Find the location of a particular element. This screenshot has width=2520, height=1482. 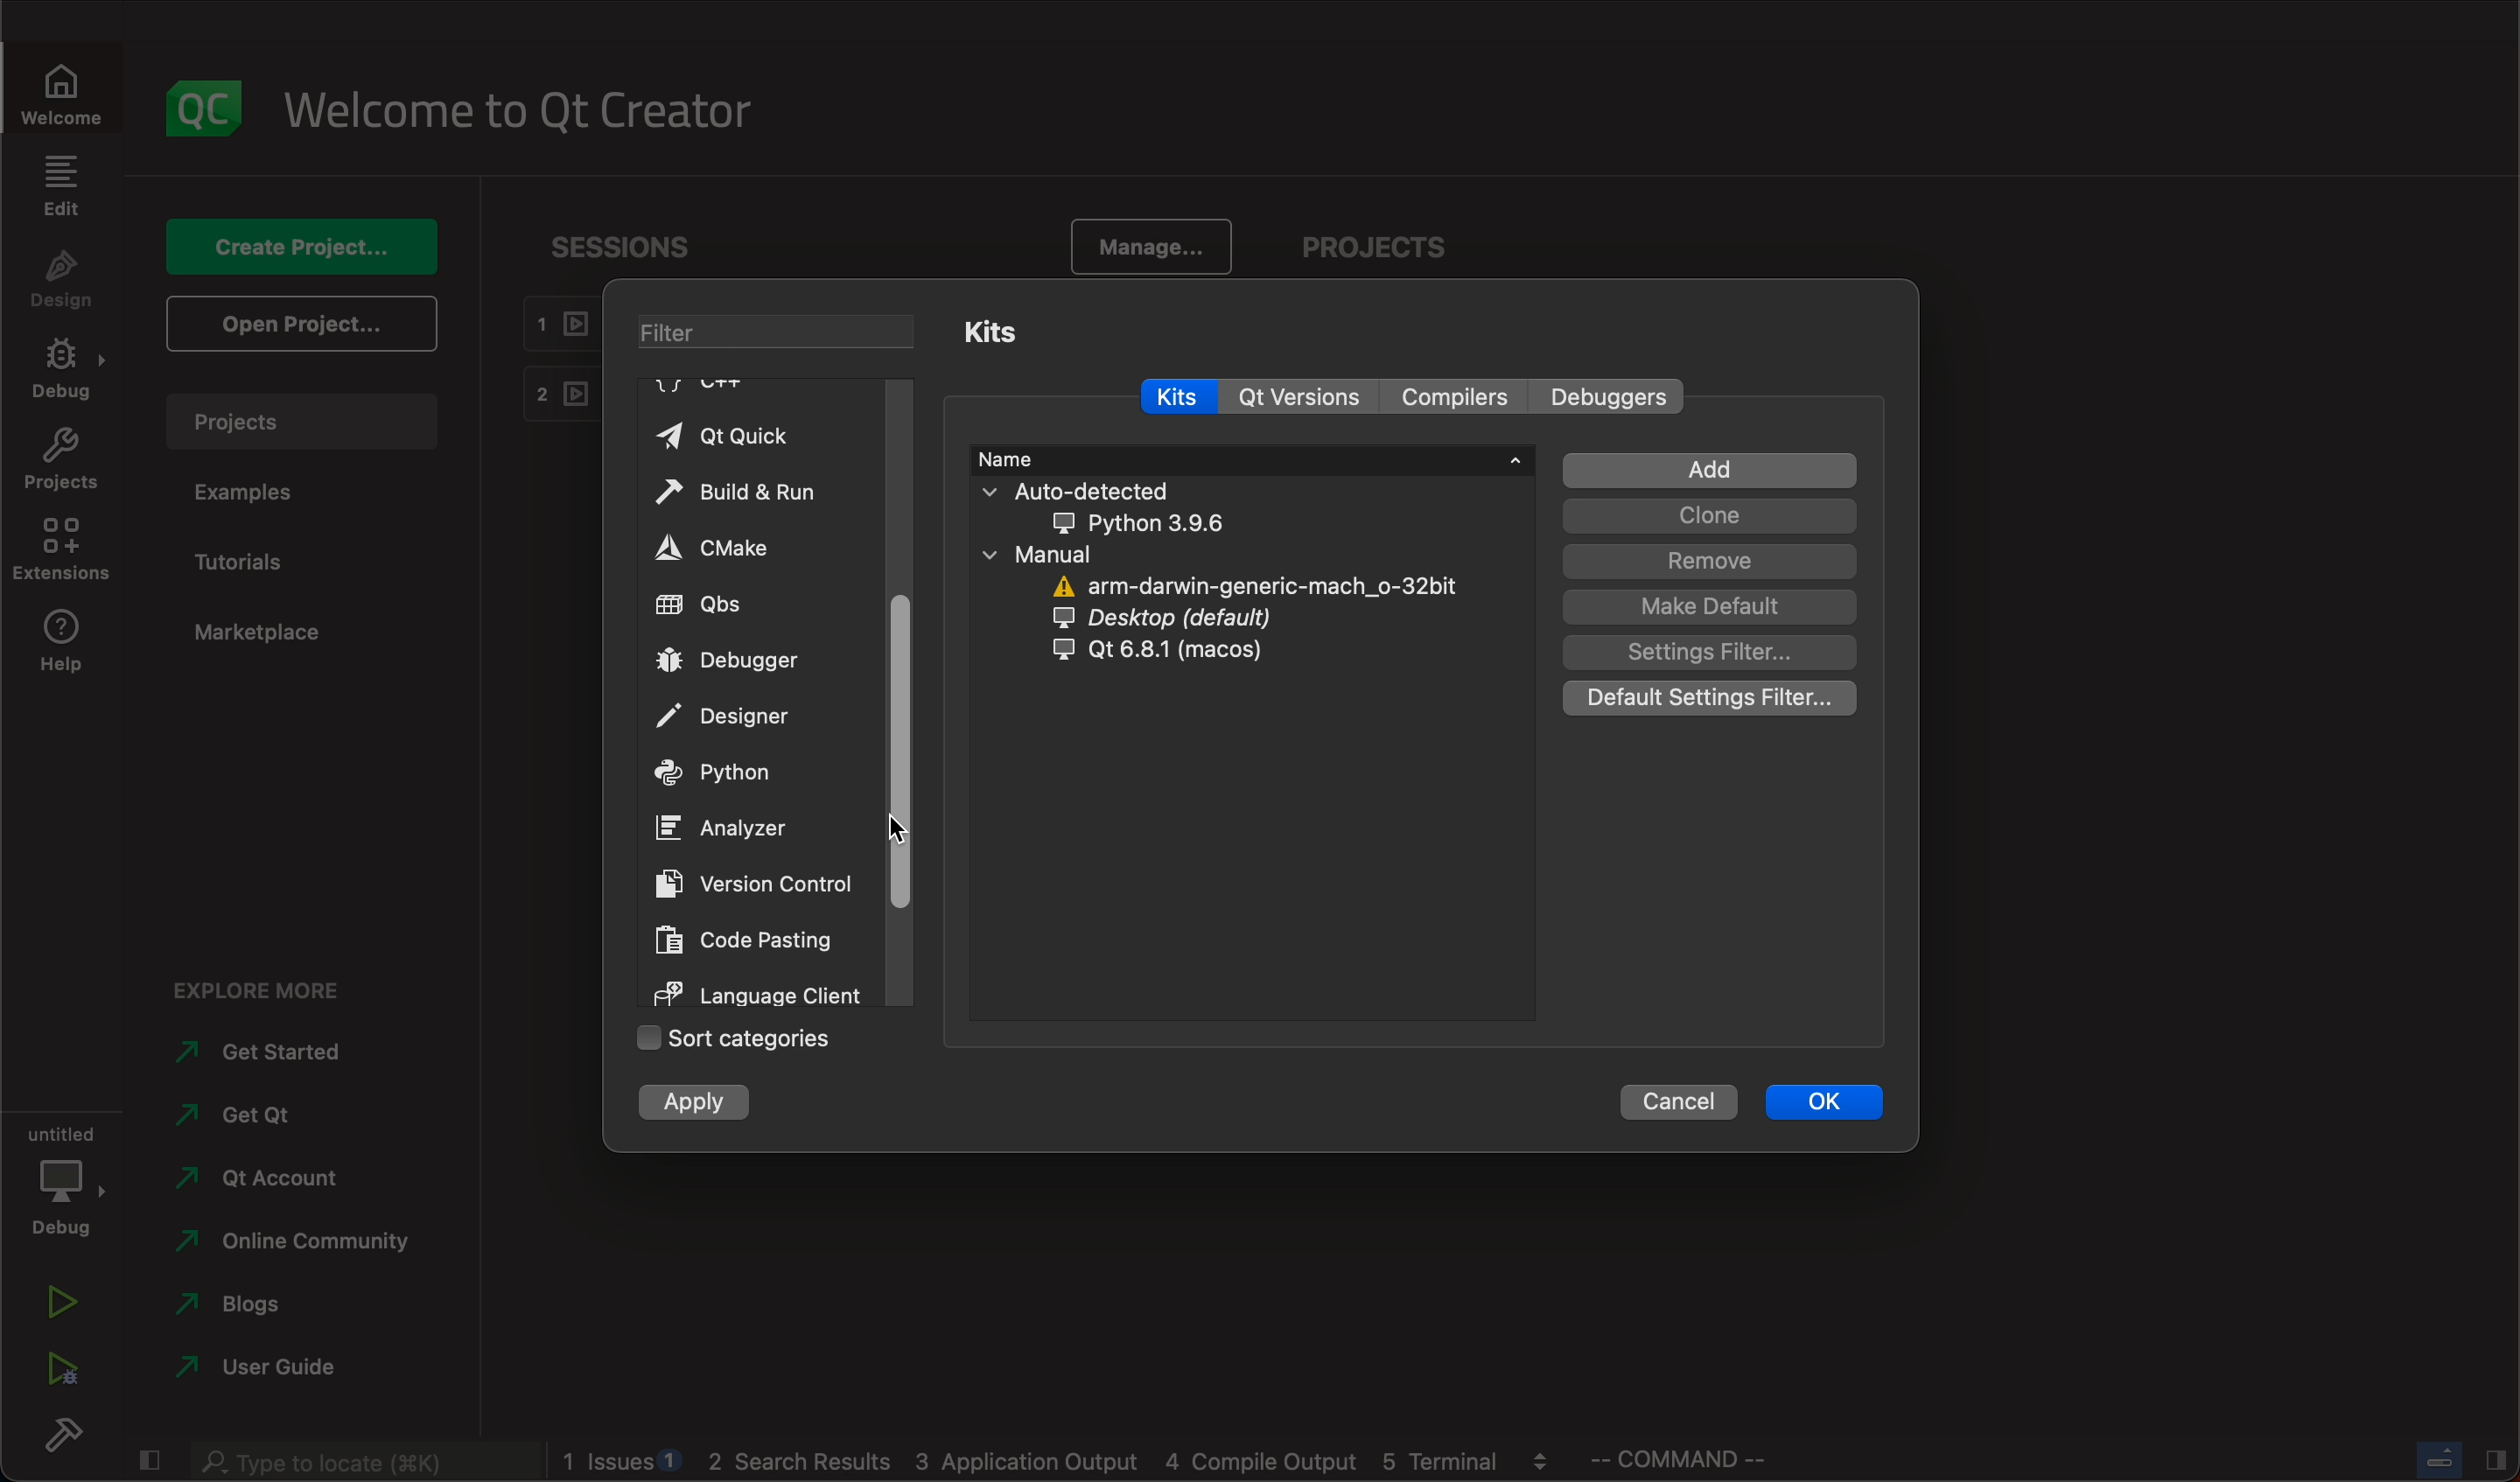

designer is located at coordinates (748, 715).